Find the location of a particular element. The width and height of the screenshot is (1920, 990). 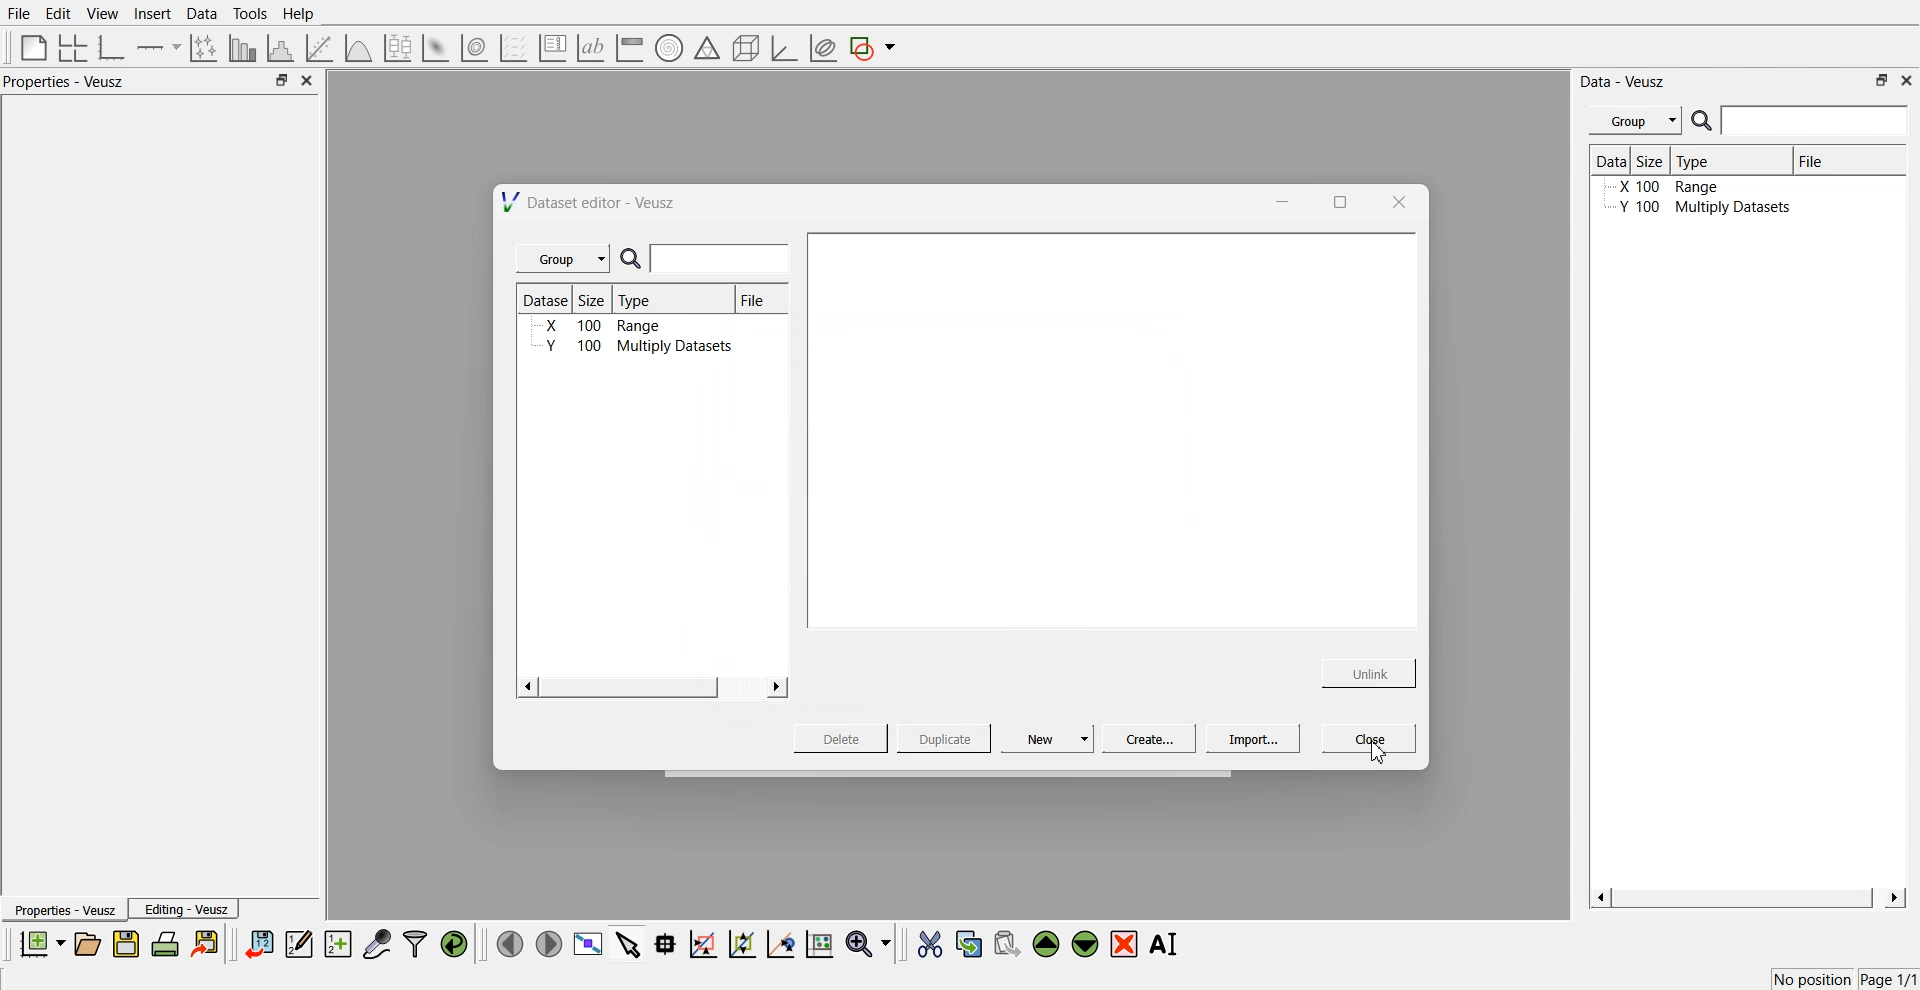

arrange graphs is located at coordinates (69, 47).